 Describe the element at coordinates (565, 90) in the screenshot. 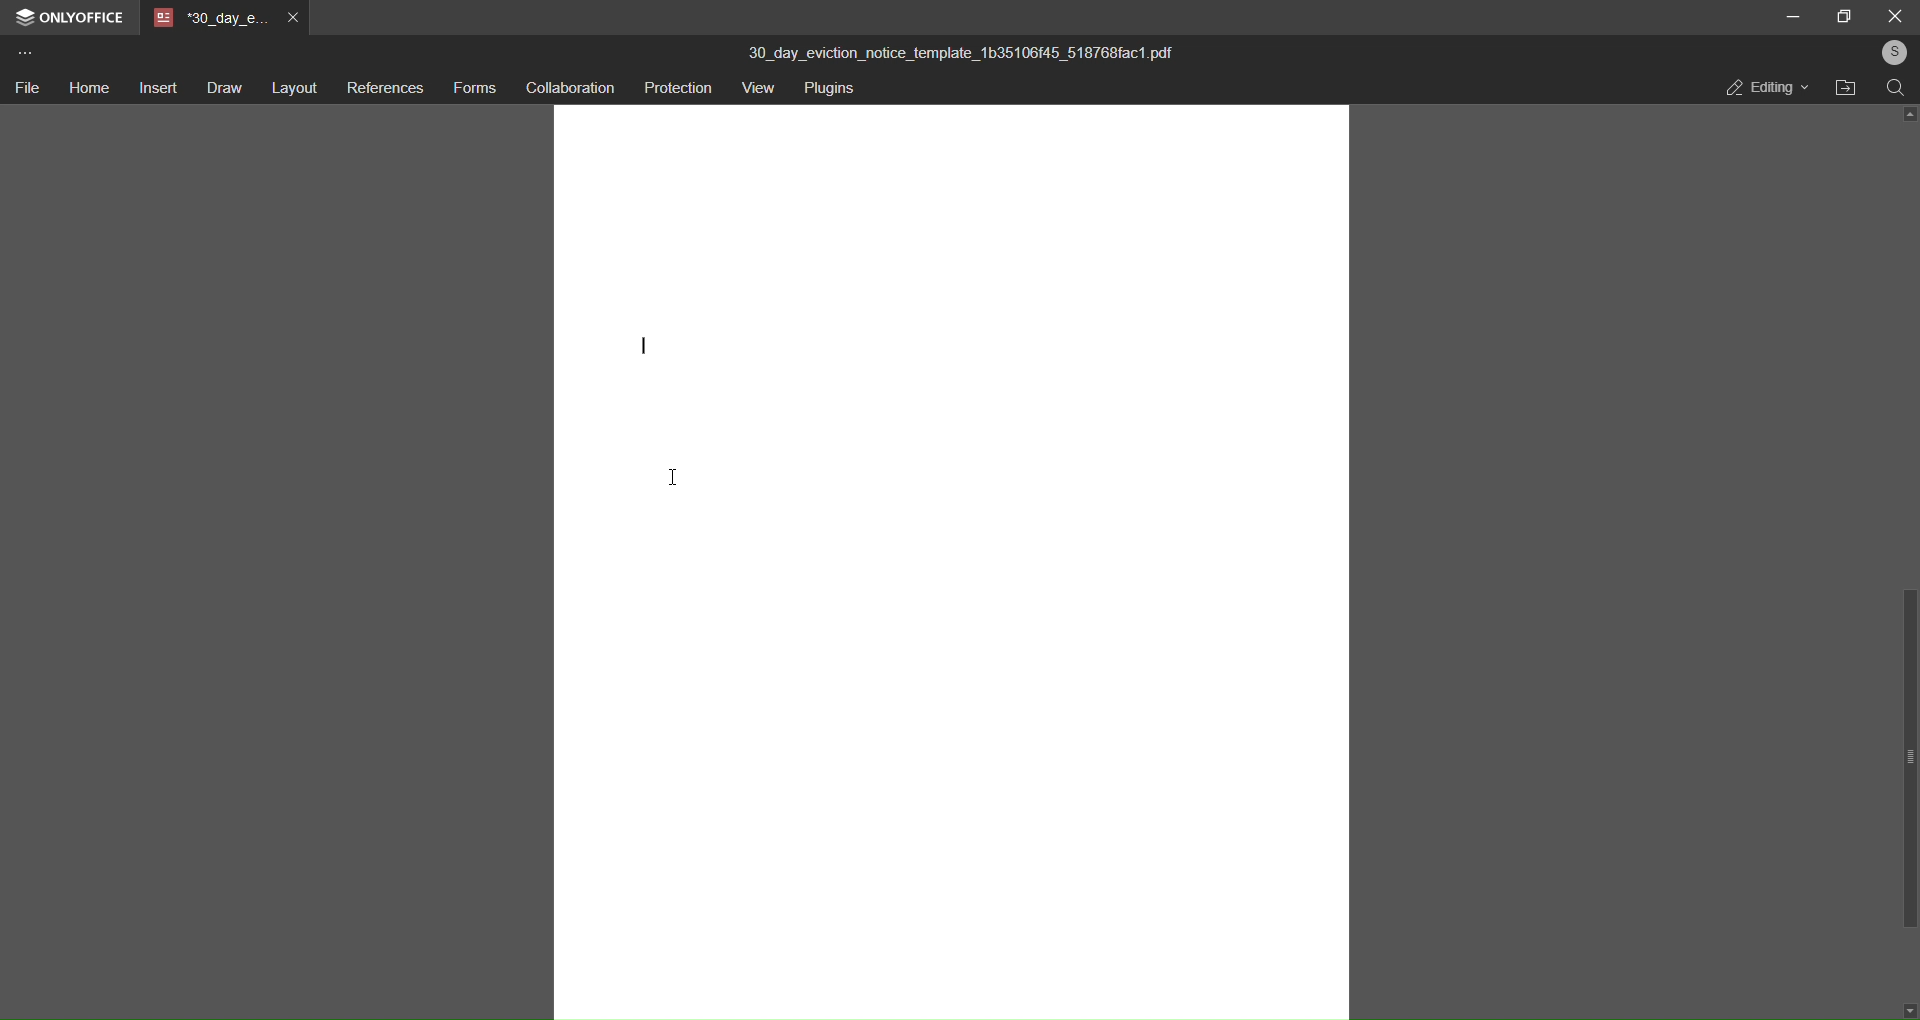

I see `collaboration` at that location.